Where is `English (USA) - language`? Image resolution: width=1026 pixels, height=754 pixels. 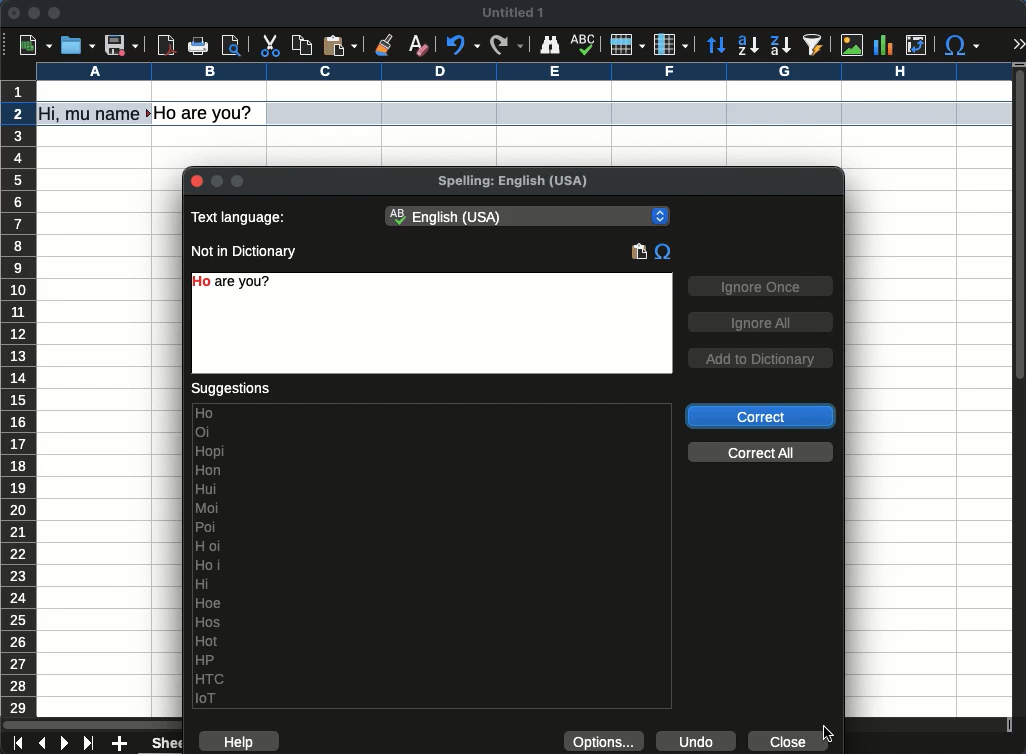 English (USA) - language is located at coordinates (528, 217).